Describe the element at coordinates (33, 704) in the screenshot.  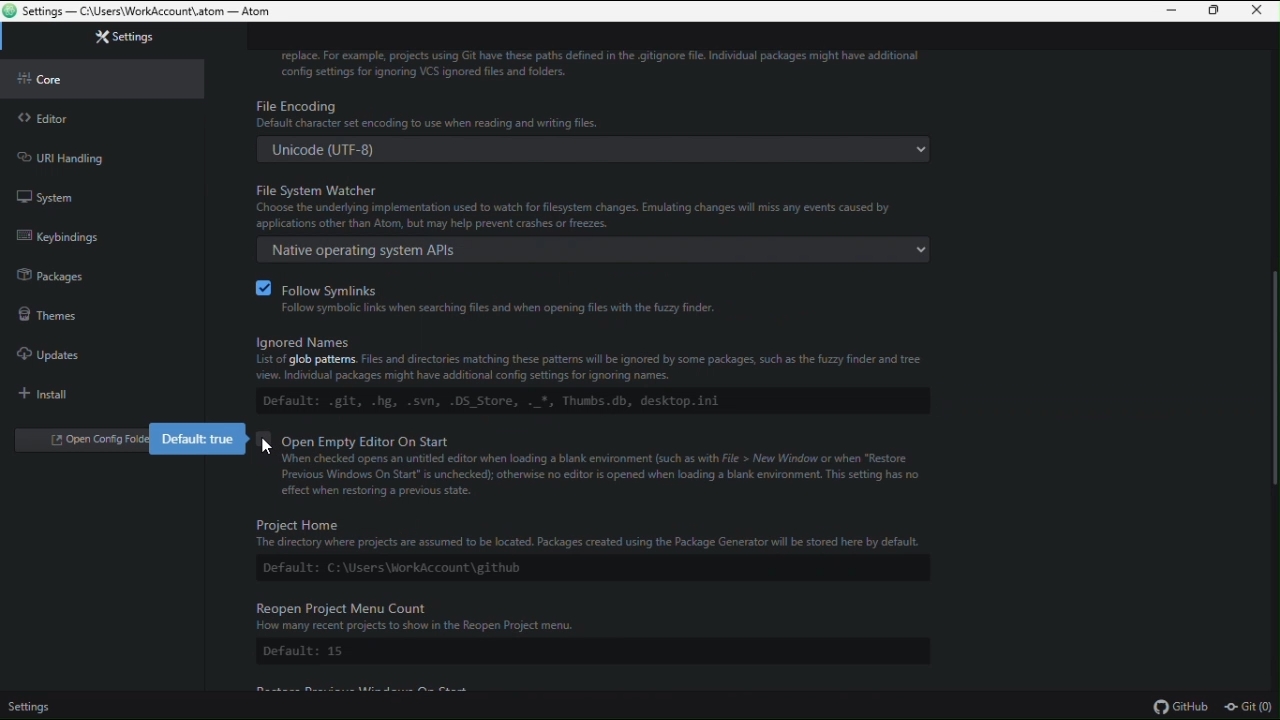
I see `Settings` at that location.